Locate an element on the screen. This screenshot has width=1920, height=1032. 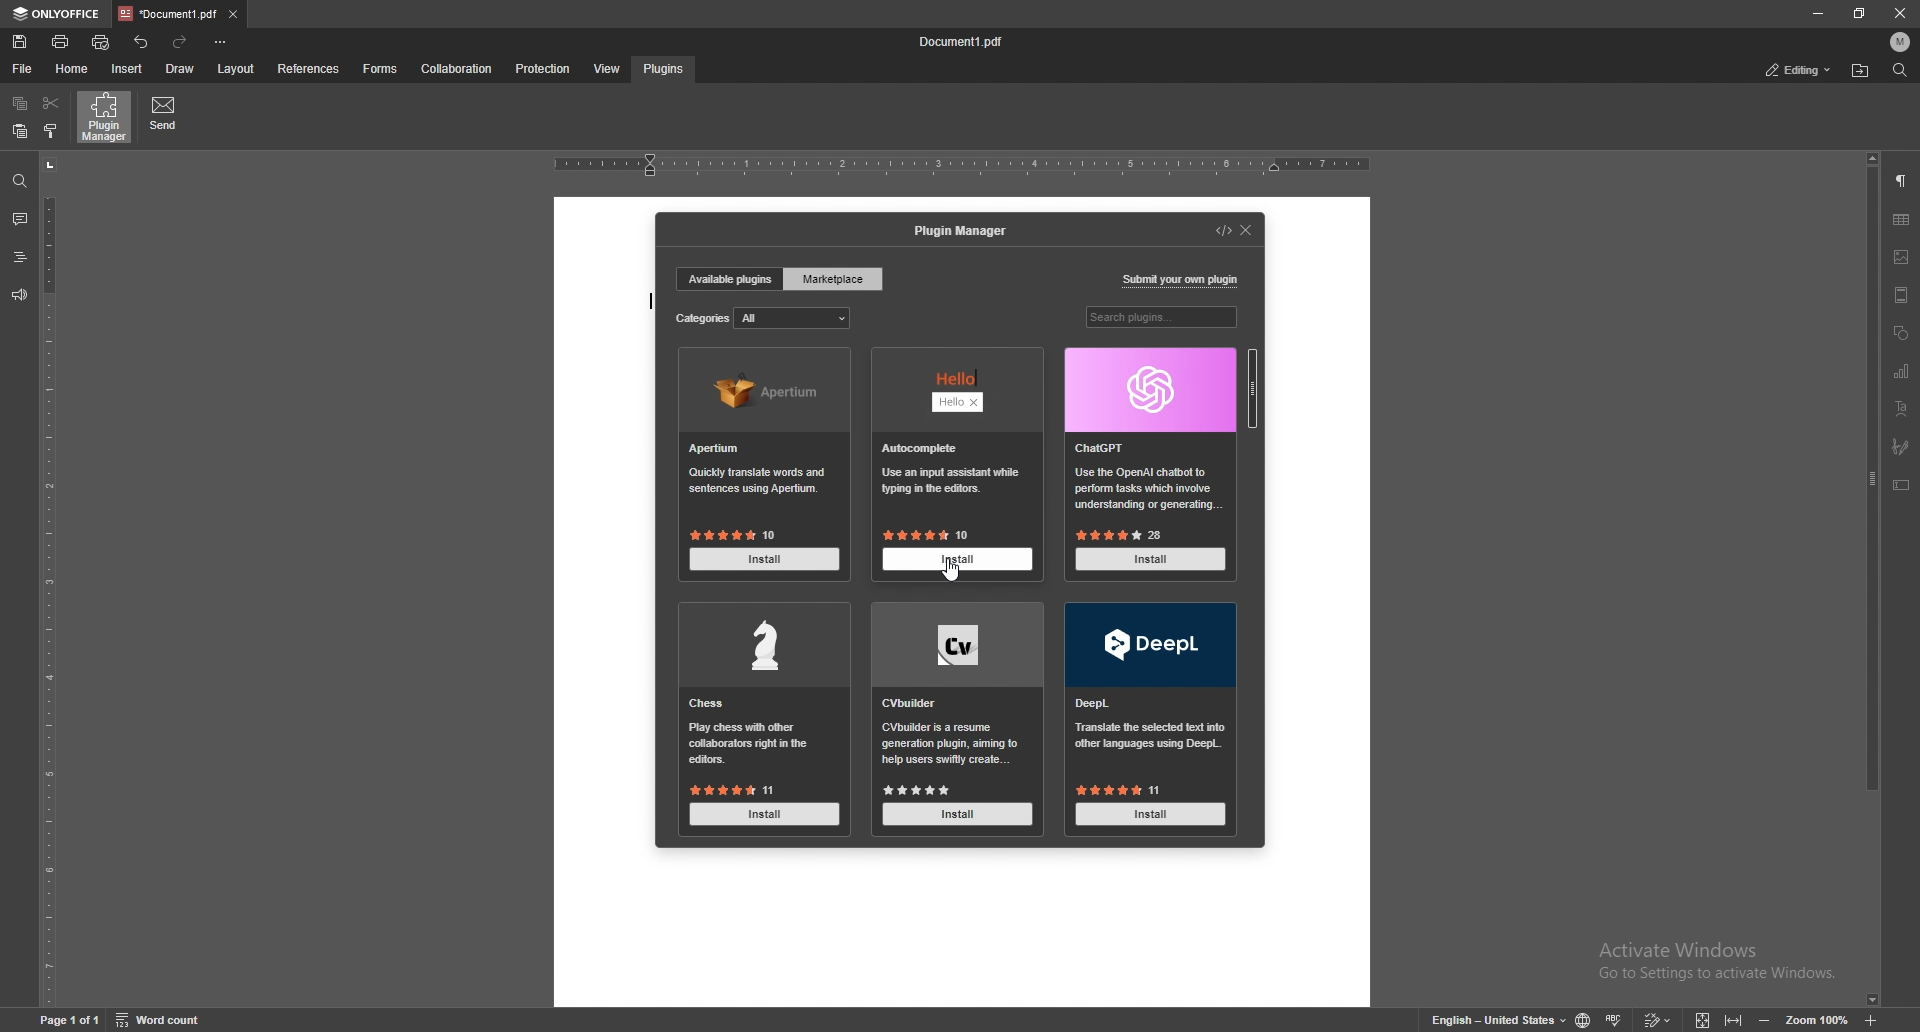
feedback is located at coordinates (20, 295).